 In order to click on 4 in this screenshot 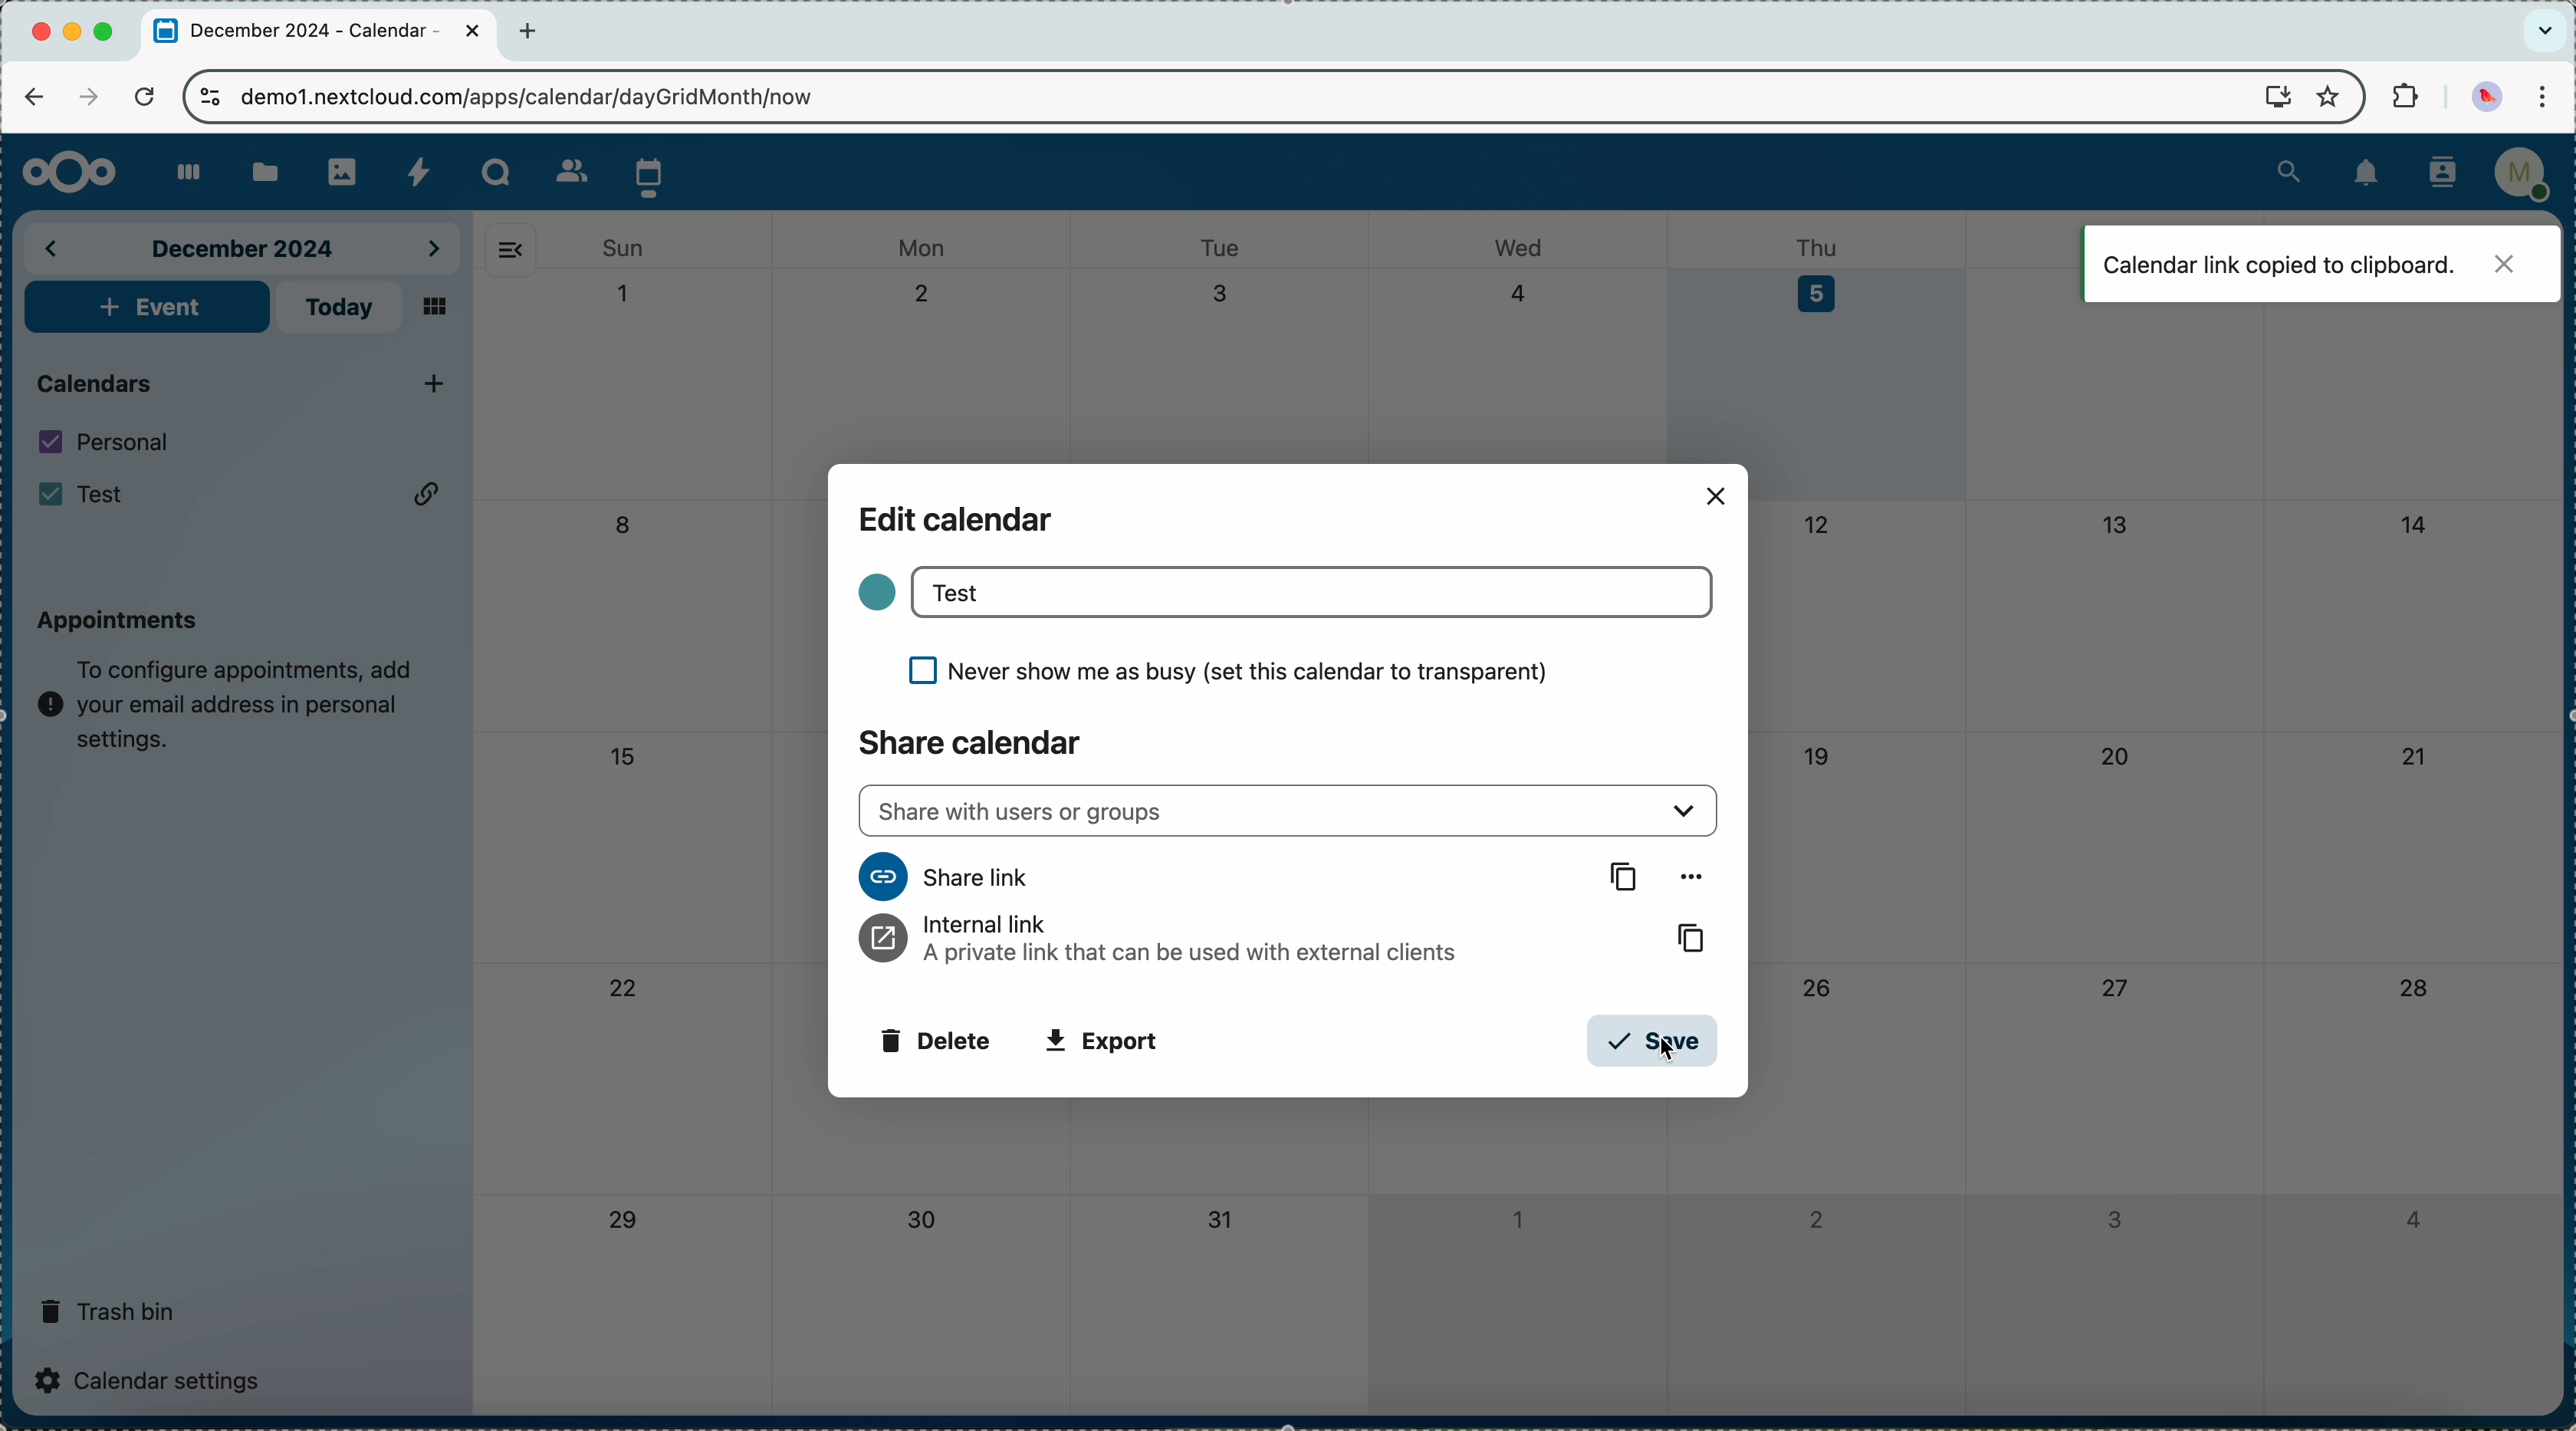, I will do `click(1520, 292)`.